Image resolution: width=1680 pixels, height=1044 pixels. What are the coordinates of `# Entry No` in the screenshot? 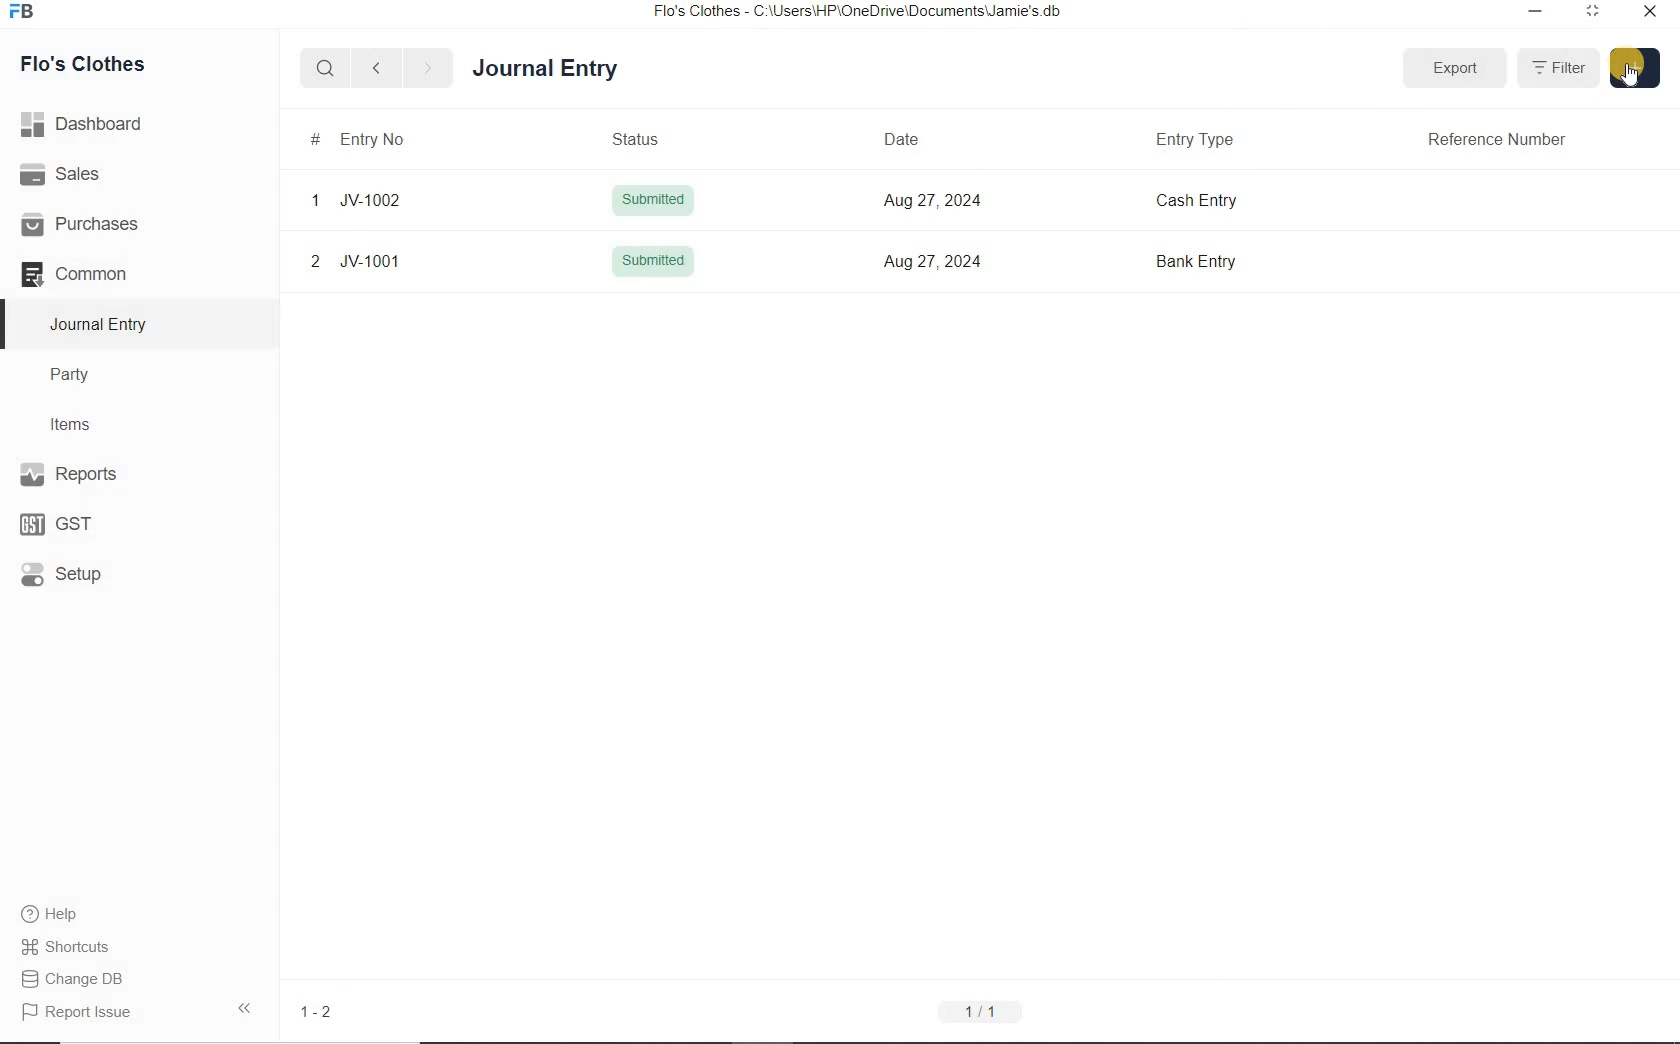 It's located at (362, 138).